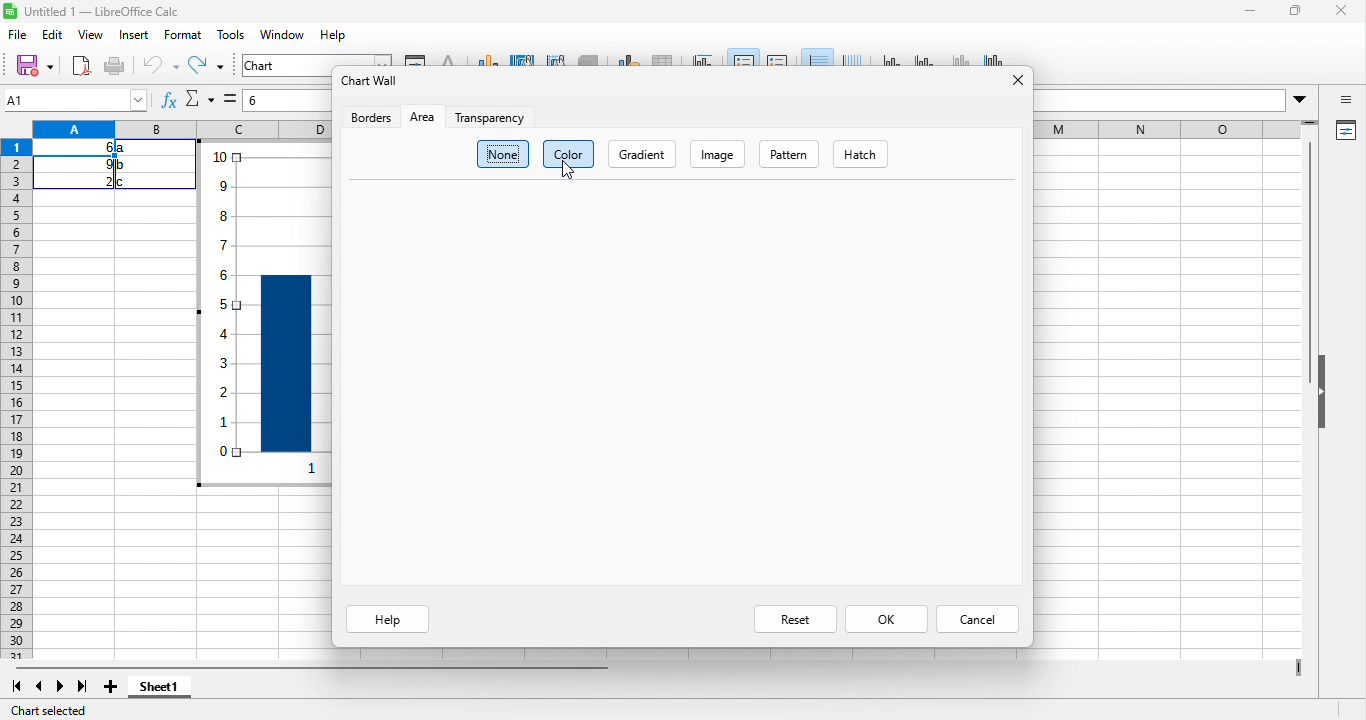 This screenshot has width=1366, height=720. I want to click on color, so click(572, 155).